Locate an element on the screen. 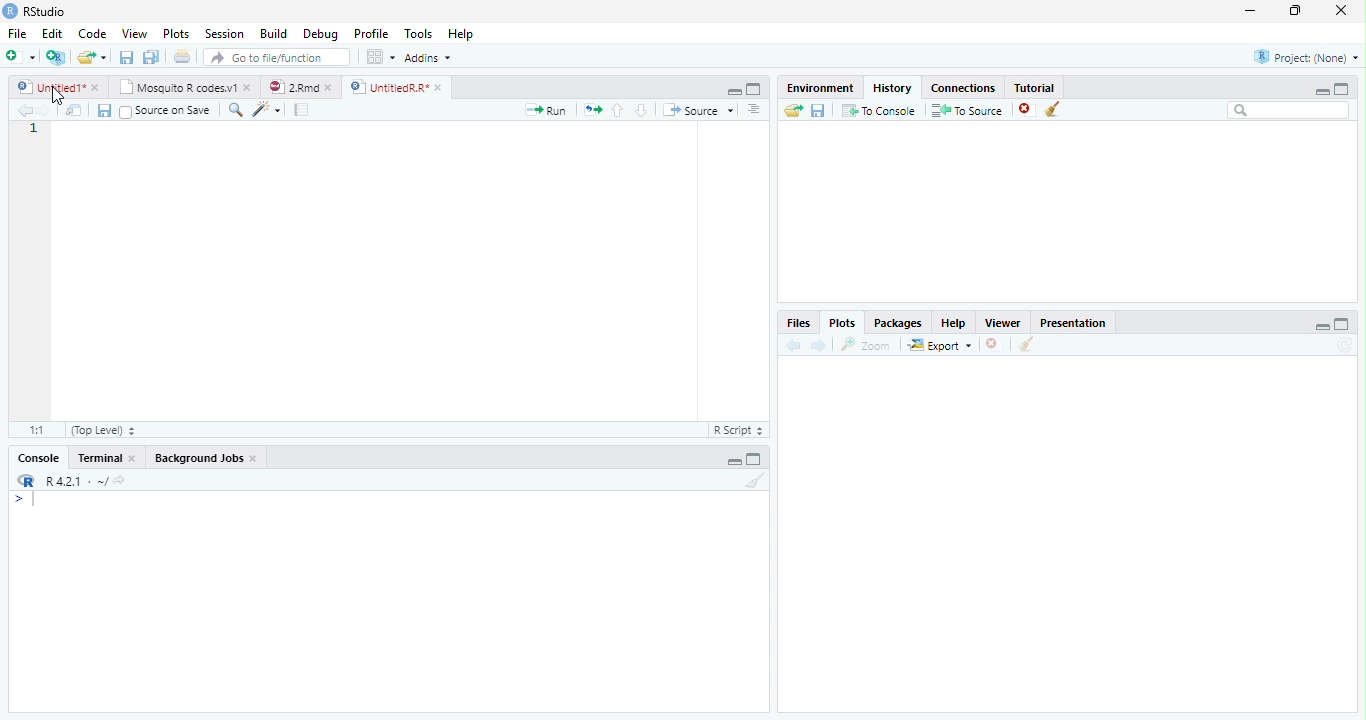 This screenshot has width=1366, height=720. Zoom is located at coordinates (865, 345).